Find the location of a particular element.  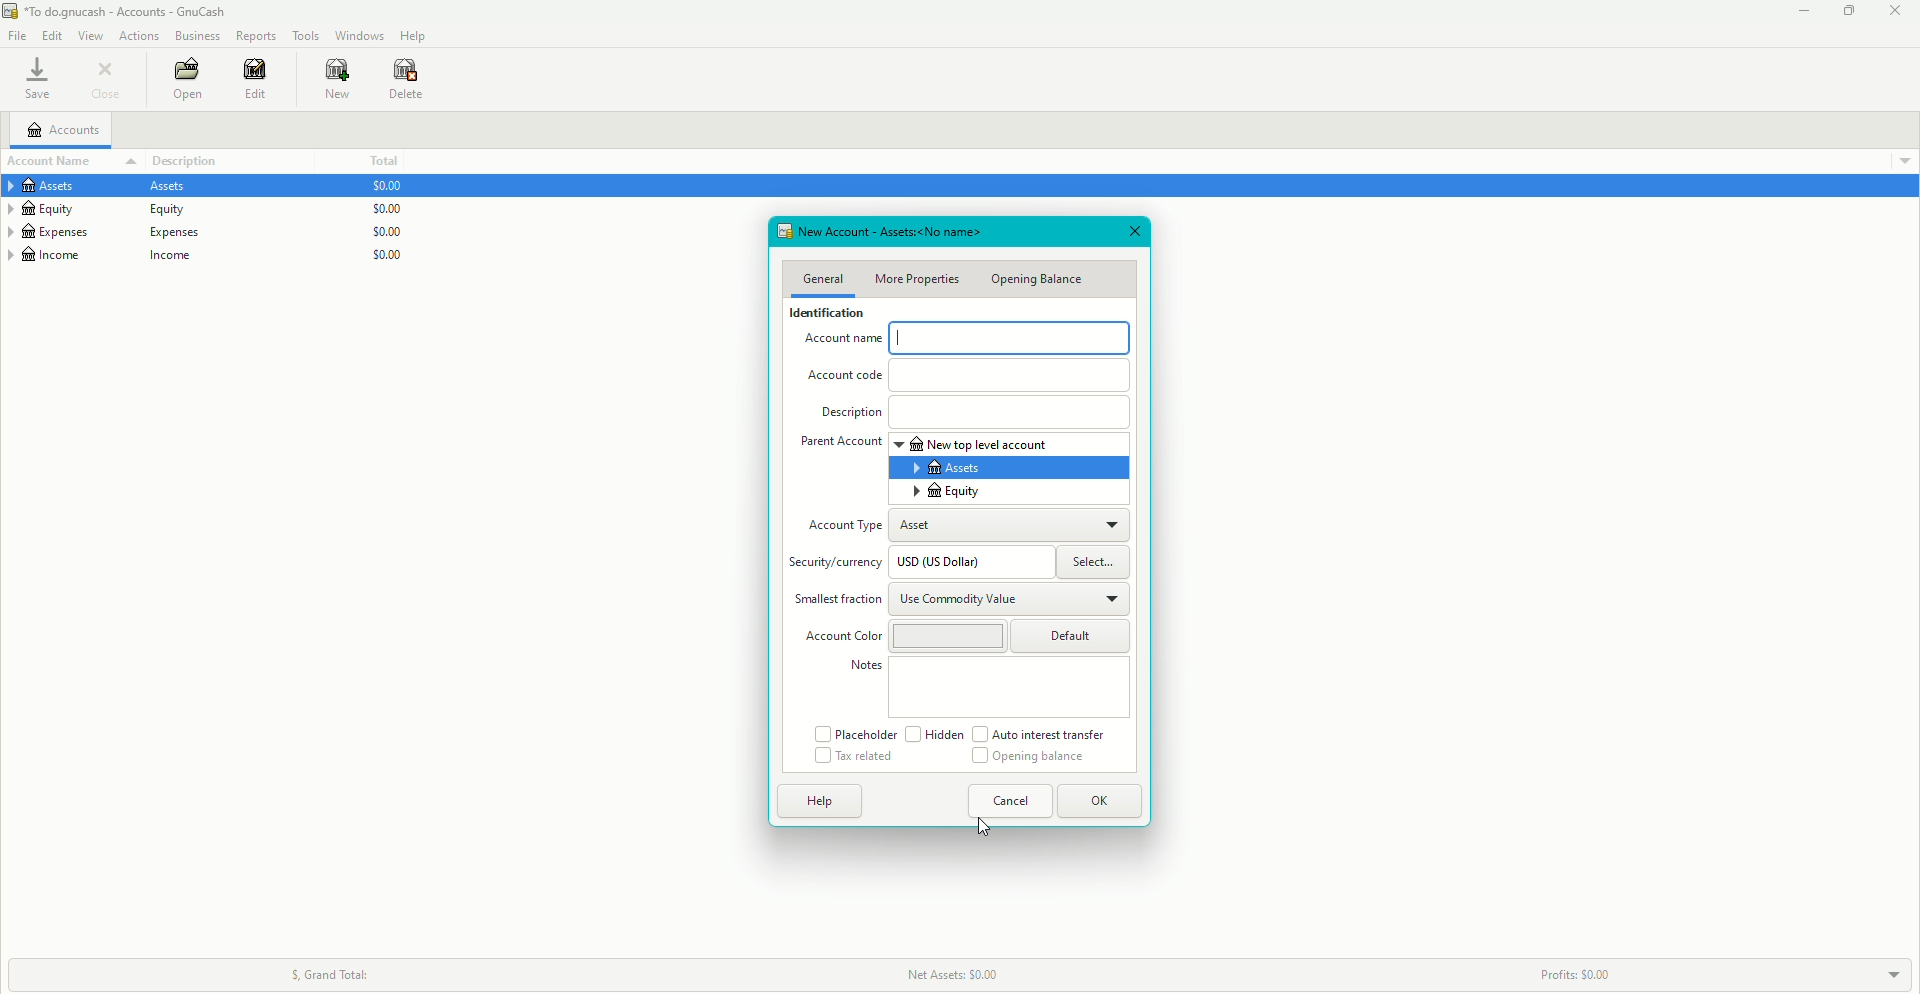

Assets is located at coordinates (949, 467).